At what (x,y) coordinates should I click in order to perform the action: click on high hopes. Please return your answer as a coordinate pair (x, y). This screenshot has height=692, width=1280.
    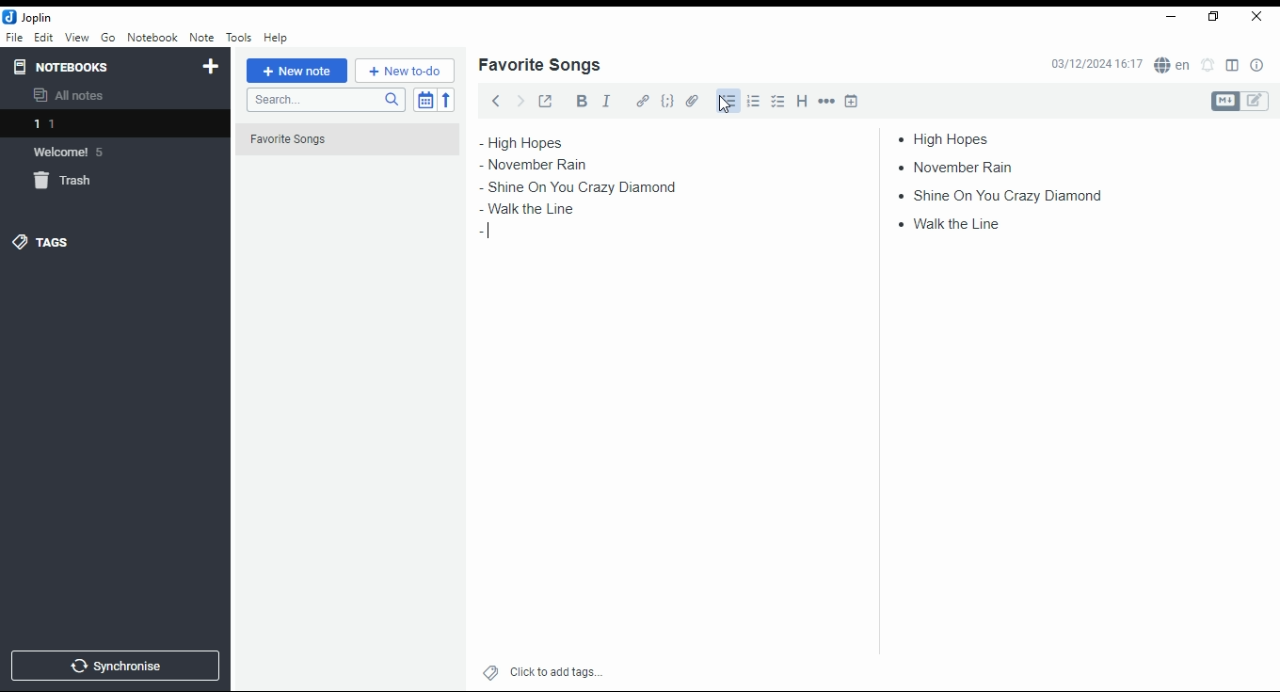
    Looking at the image, I should click on (953, 139).